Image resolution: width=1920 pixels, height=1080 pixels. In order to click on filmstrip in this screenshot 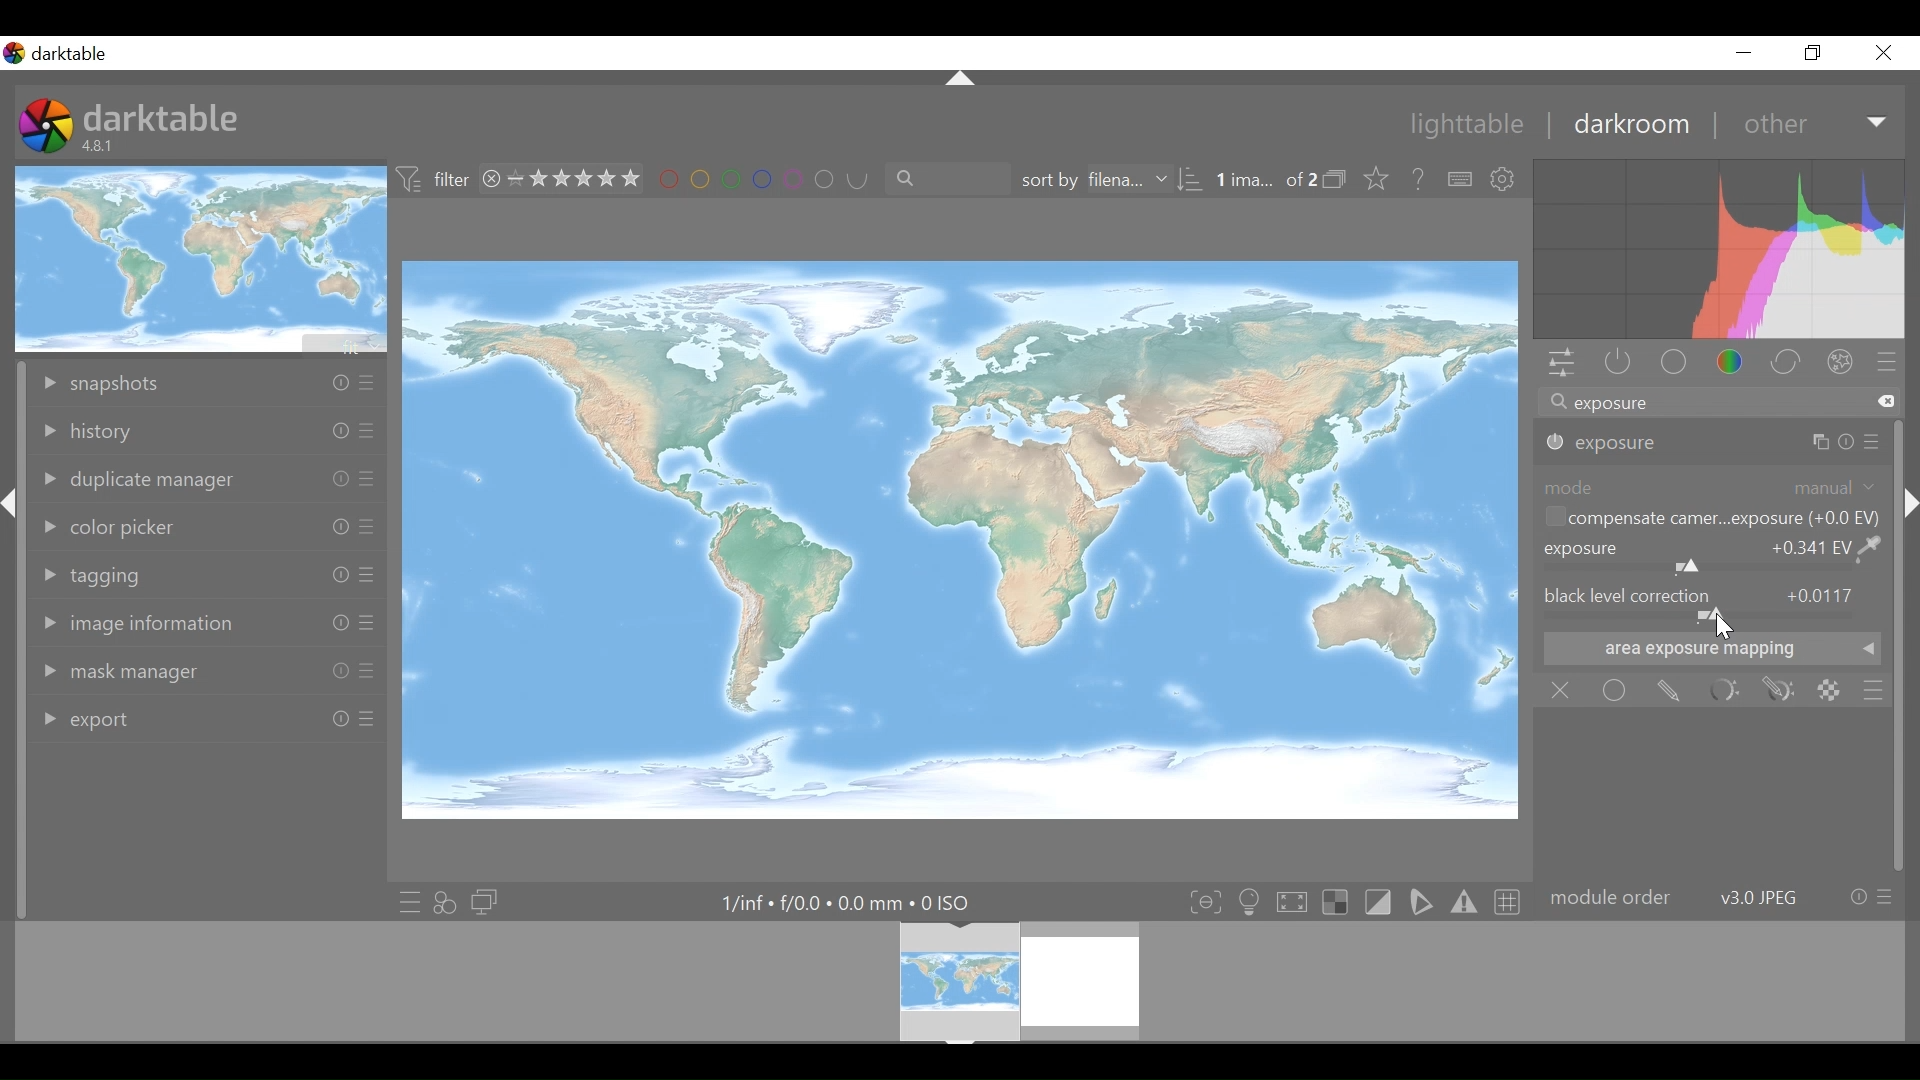, I will do `click(958, 981)`.